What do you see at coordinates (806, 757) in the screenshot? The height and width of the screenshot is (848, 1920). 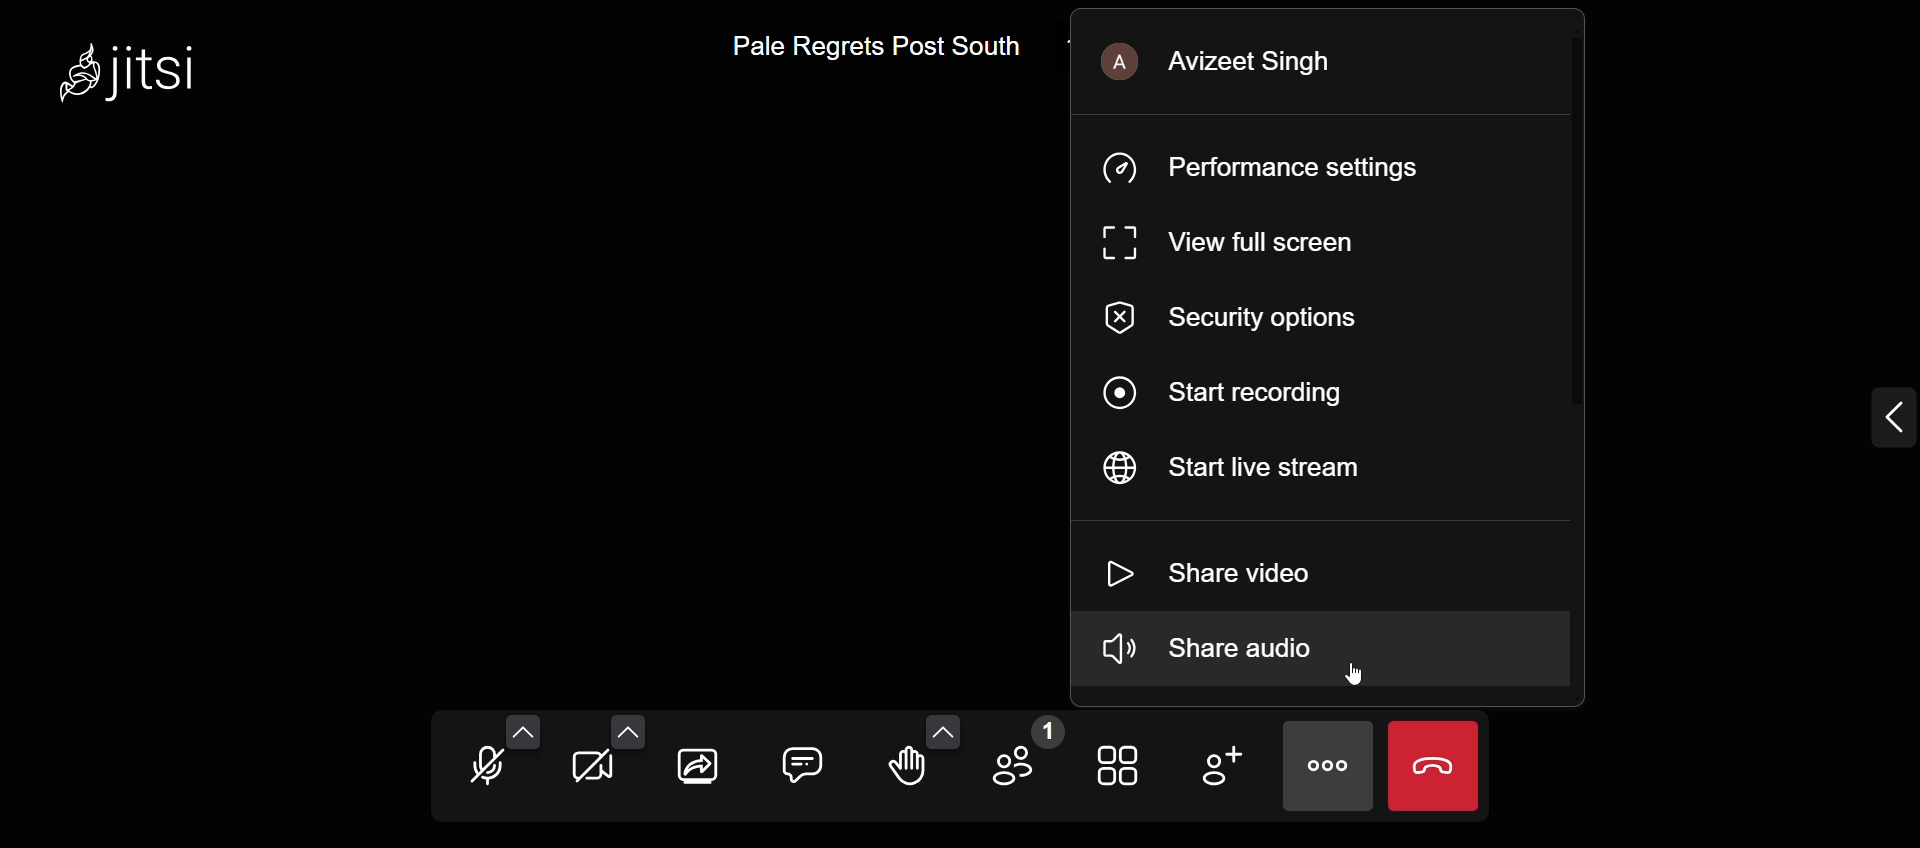 I see `chat` at bounding box center [806, 757].